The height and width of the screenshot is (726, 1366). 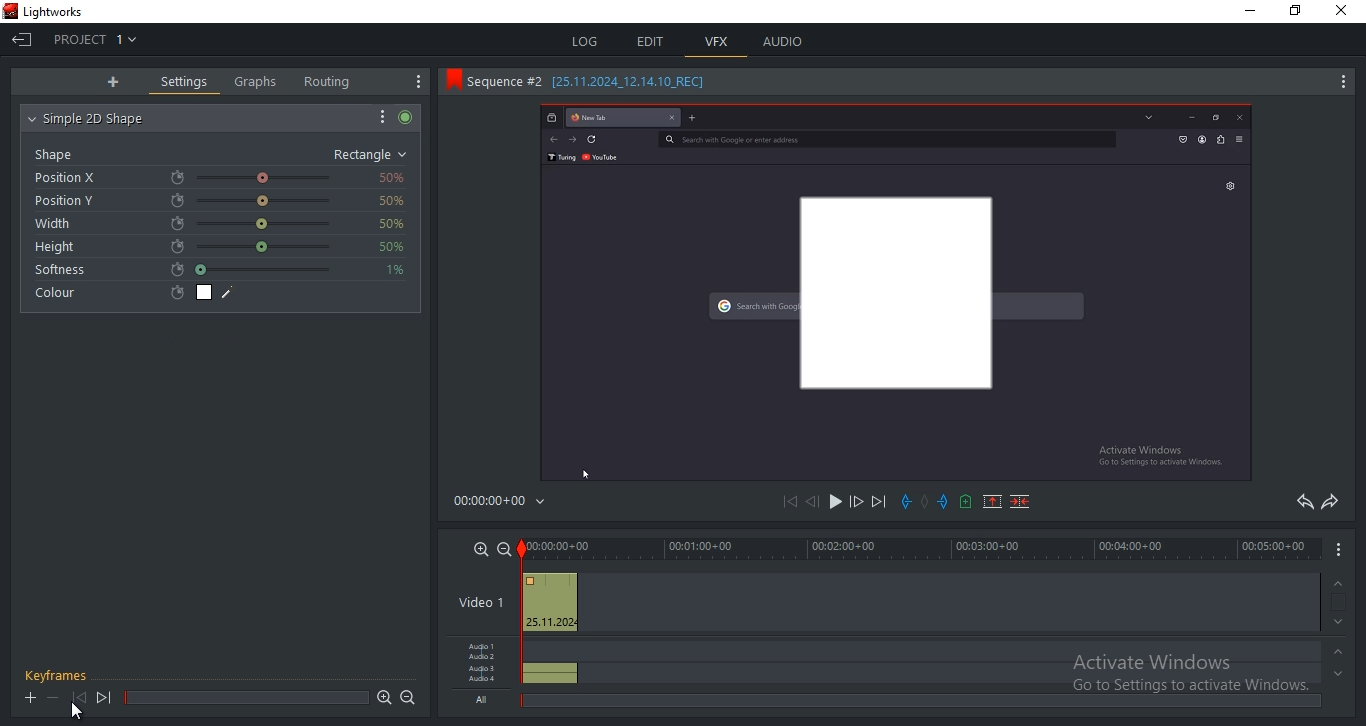 I want to click on zoom out, so click(x=505, y=548).